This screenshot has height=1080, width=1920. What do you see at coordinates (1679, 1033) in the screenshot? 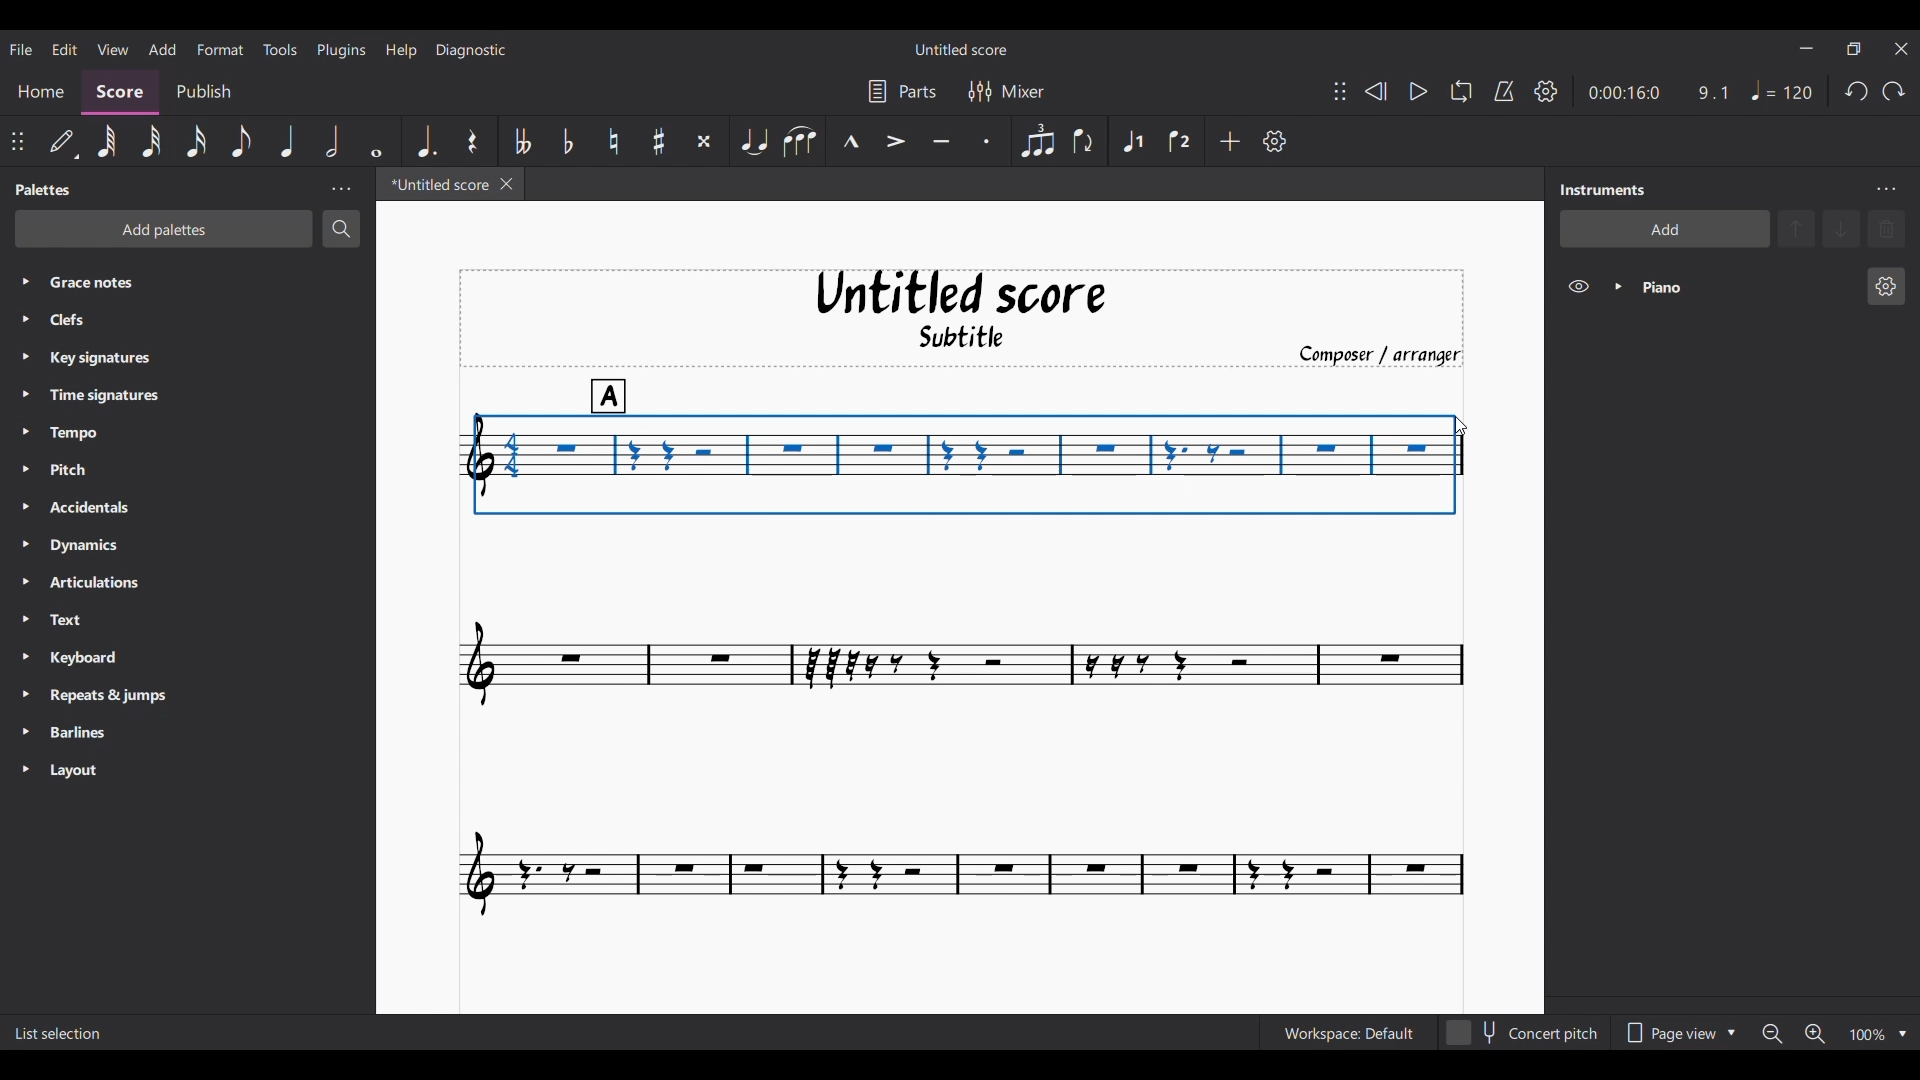
I see `Page view options` at bounding box center [1679, 1033].